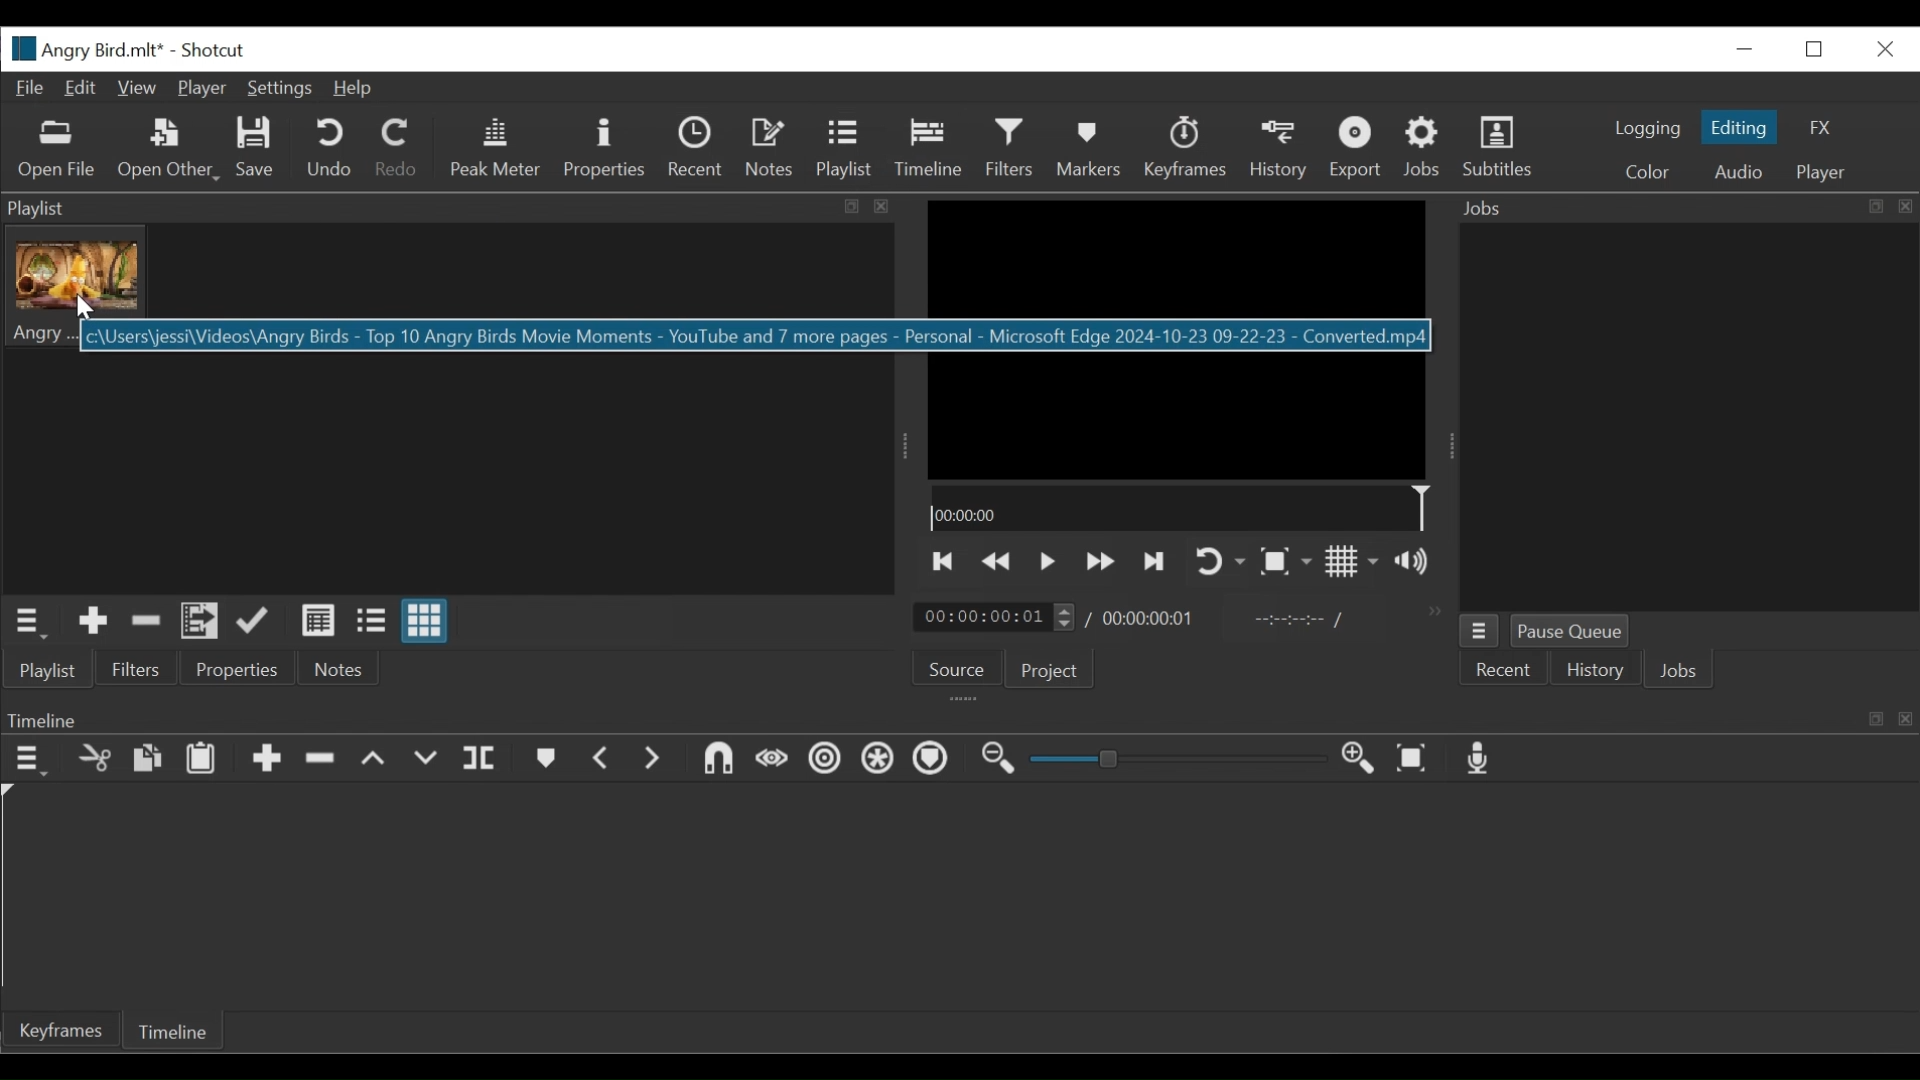 The width and height of the screenshot is (1920, 1080). What do you see at coordinates (1097, 561) in the screenshot?
I see `Play forward quickly` at bounding box center [1097, 561].